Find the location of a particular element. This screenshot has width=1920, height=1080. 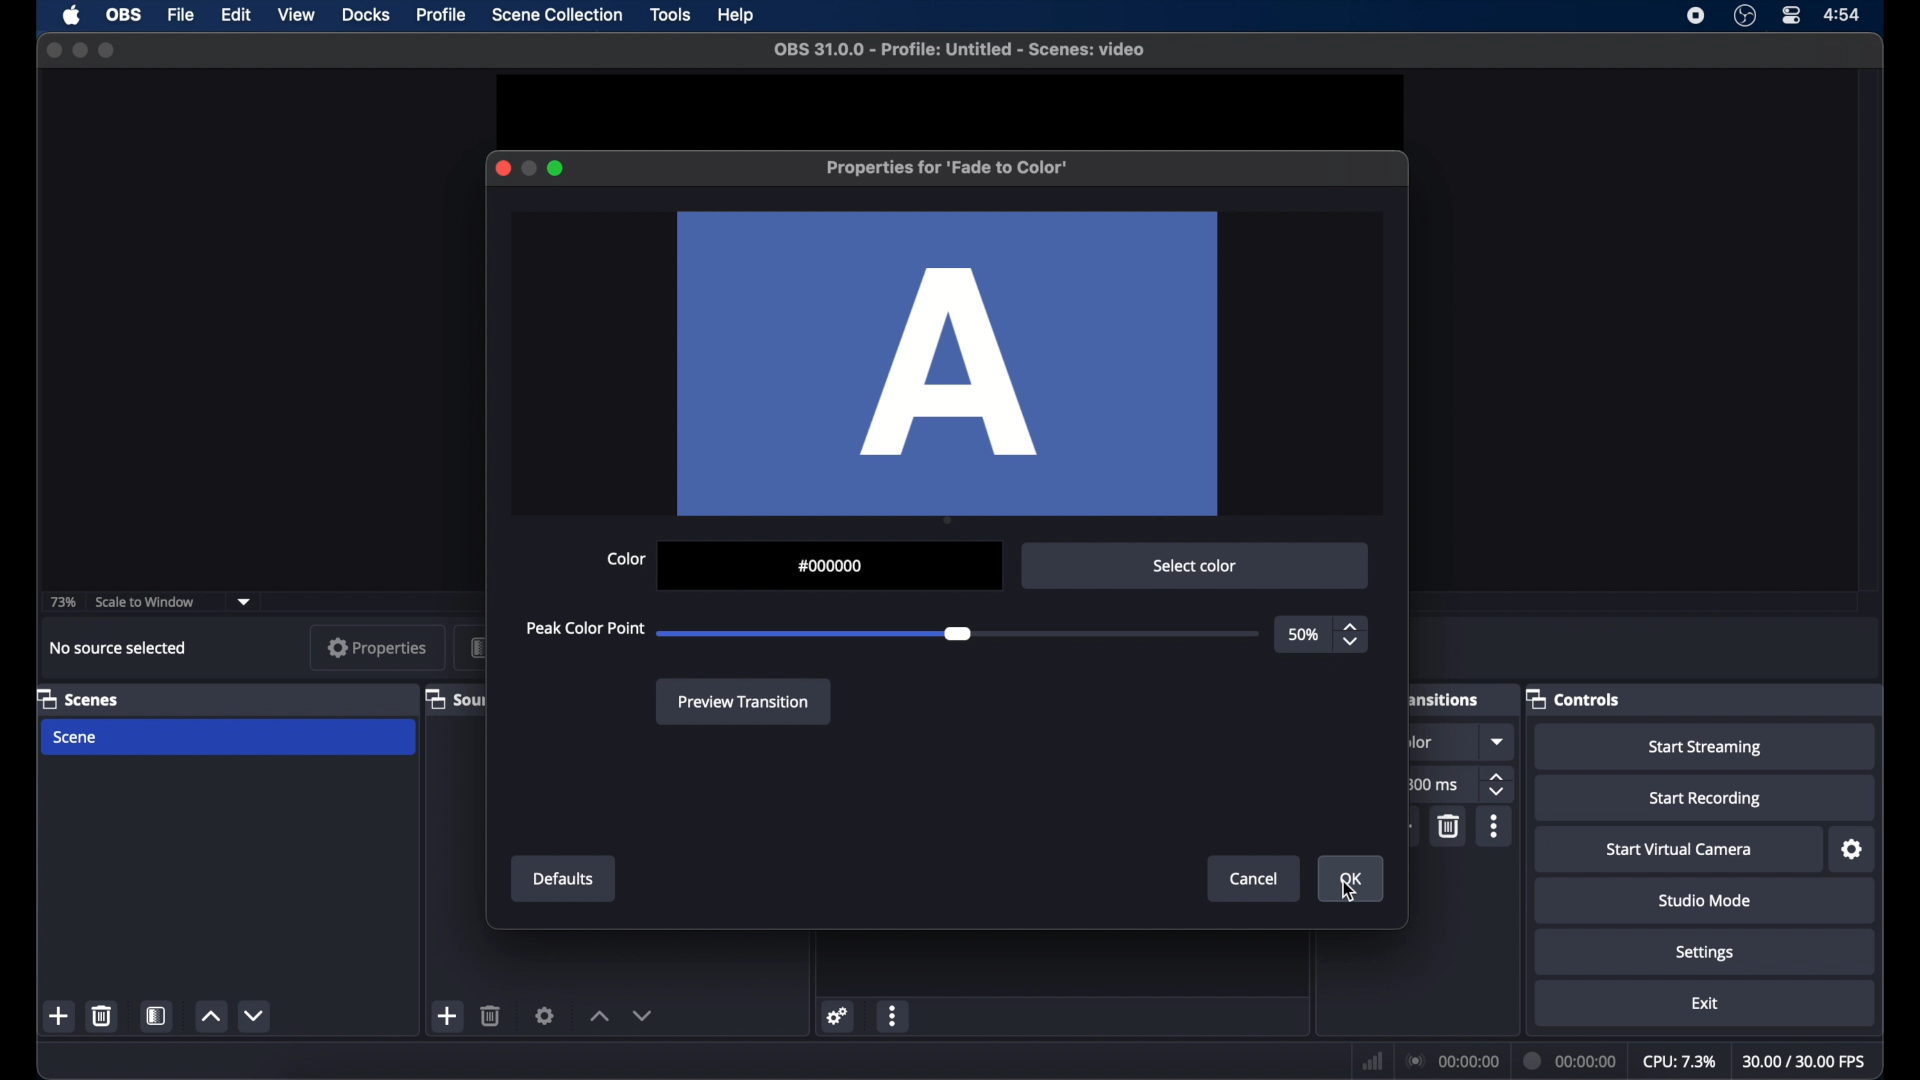

file name is located at coordinates (960, 50).